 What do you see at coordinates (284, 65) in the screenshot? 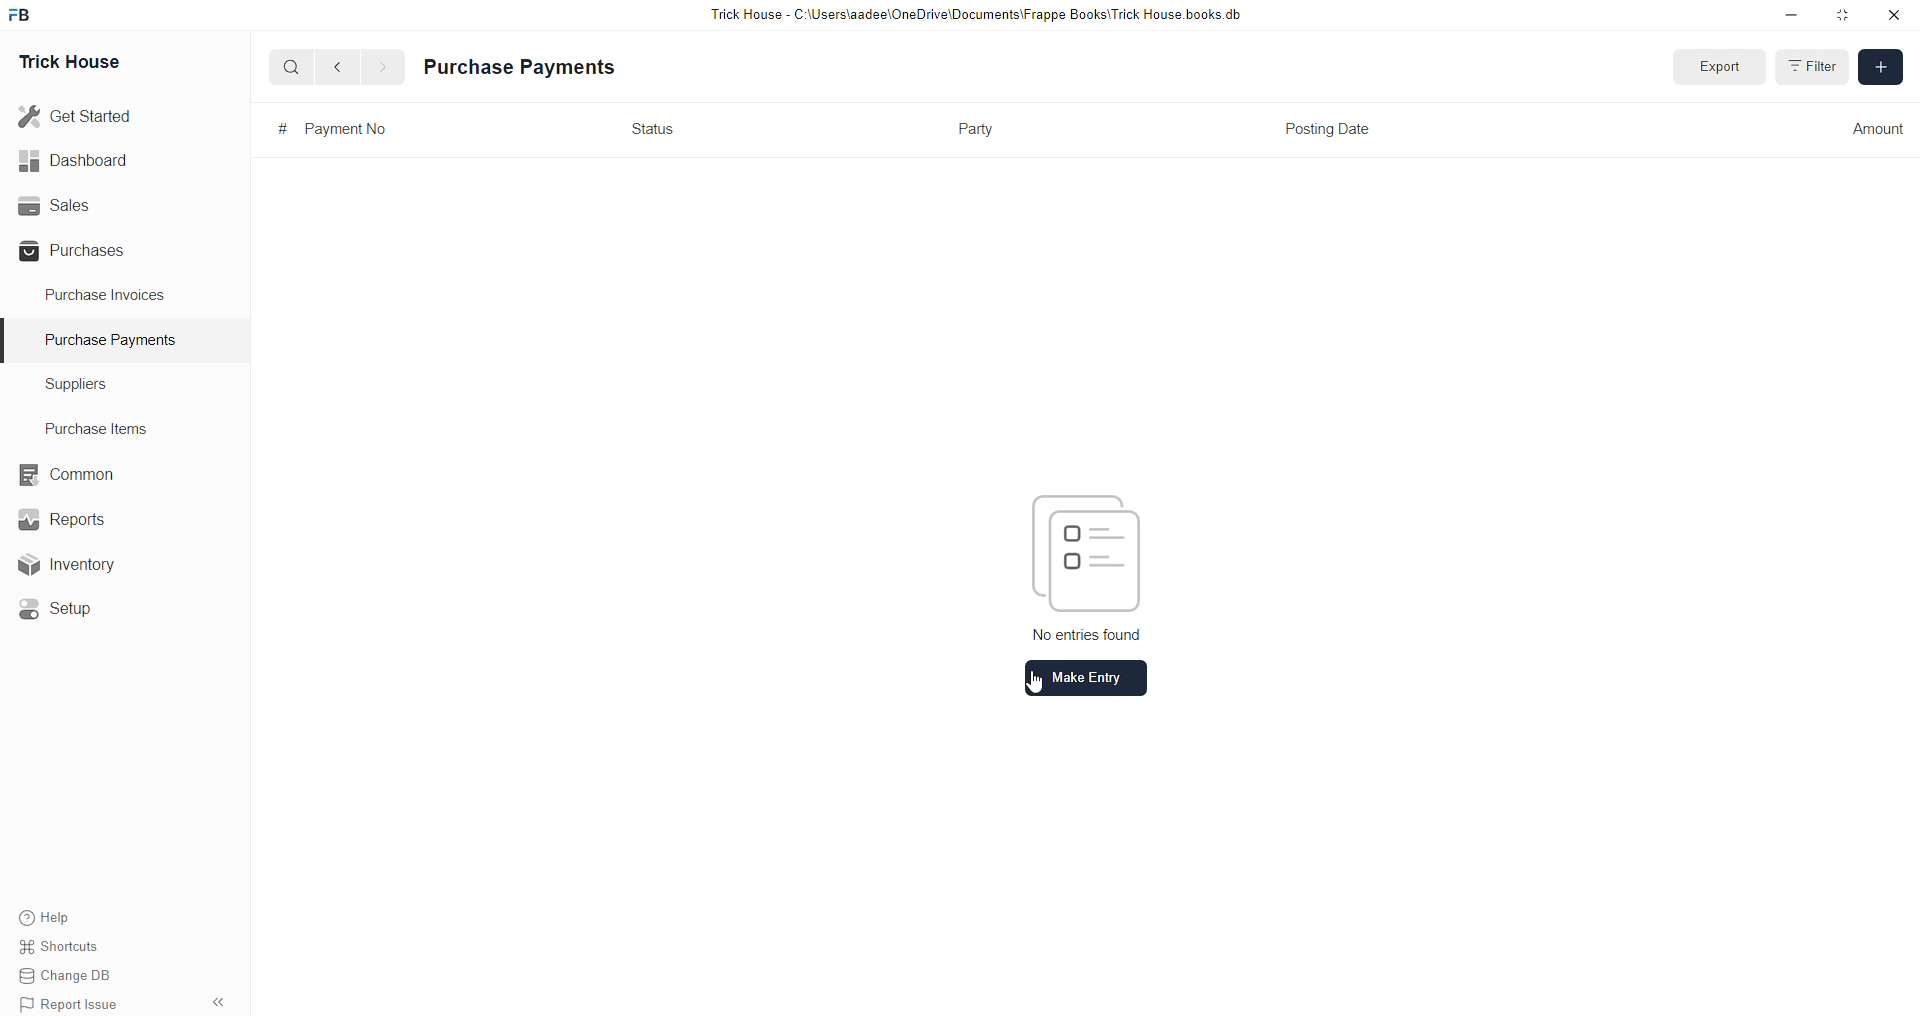
I see `Q` at bounding box center [284, 65].